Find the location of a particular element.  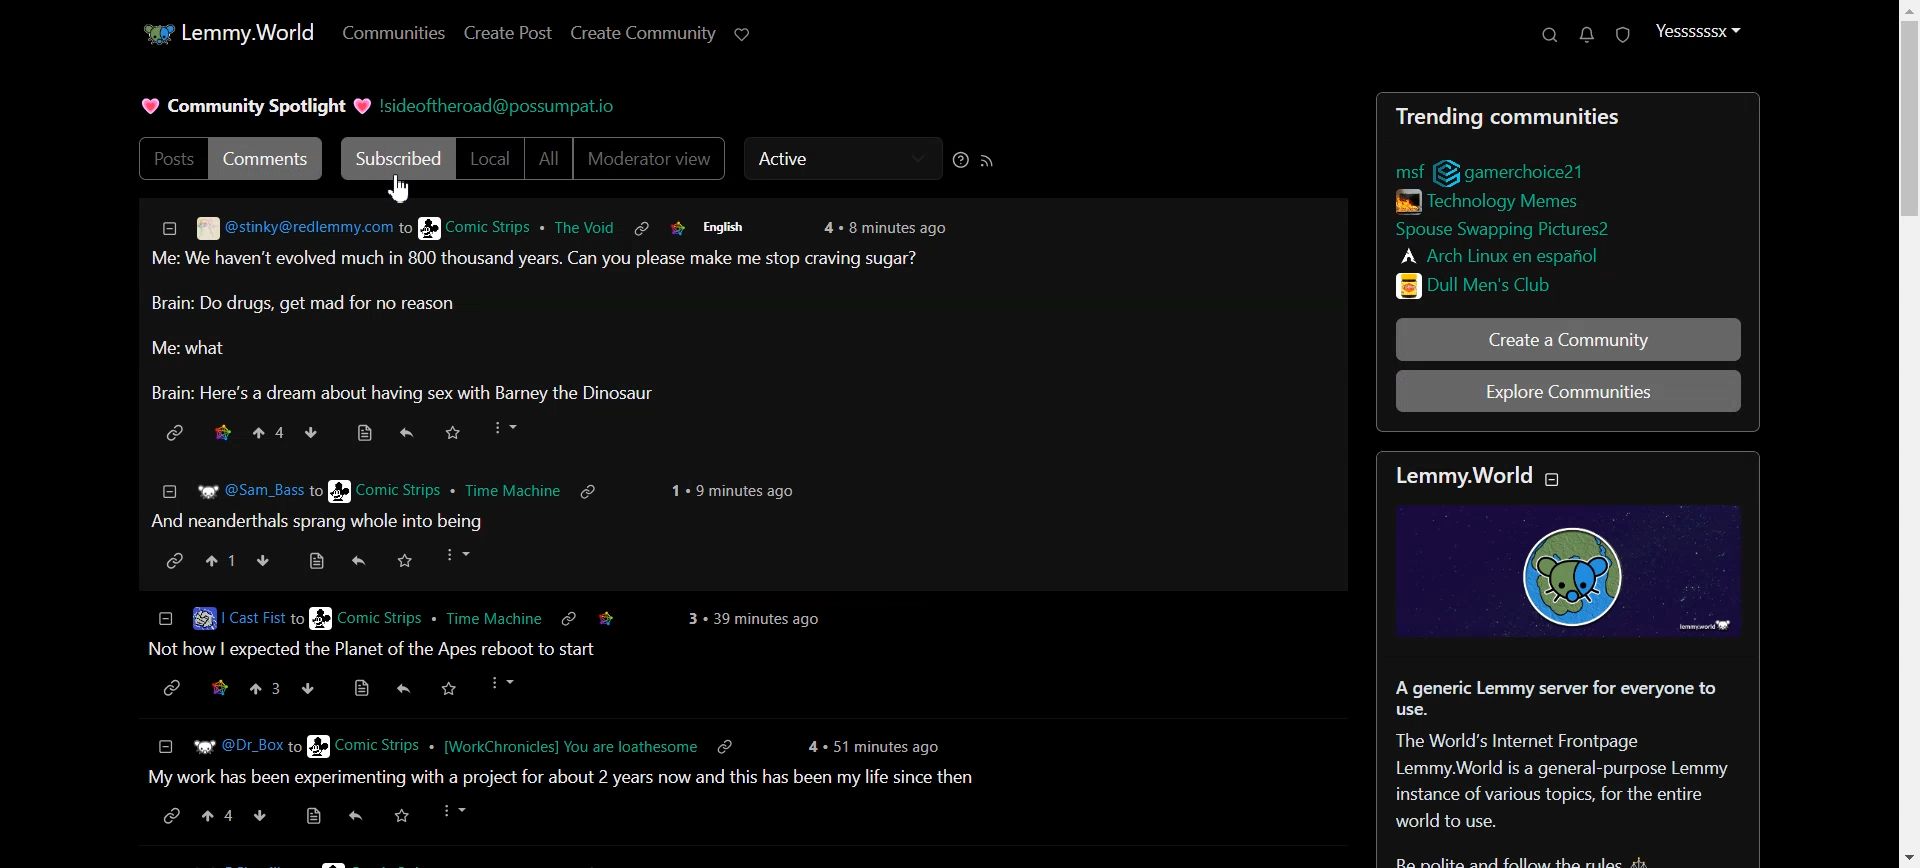

share is located at coordinates (351, 821).